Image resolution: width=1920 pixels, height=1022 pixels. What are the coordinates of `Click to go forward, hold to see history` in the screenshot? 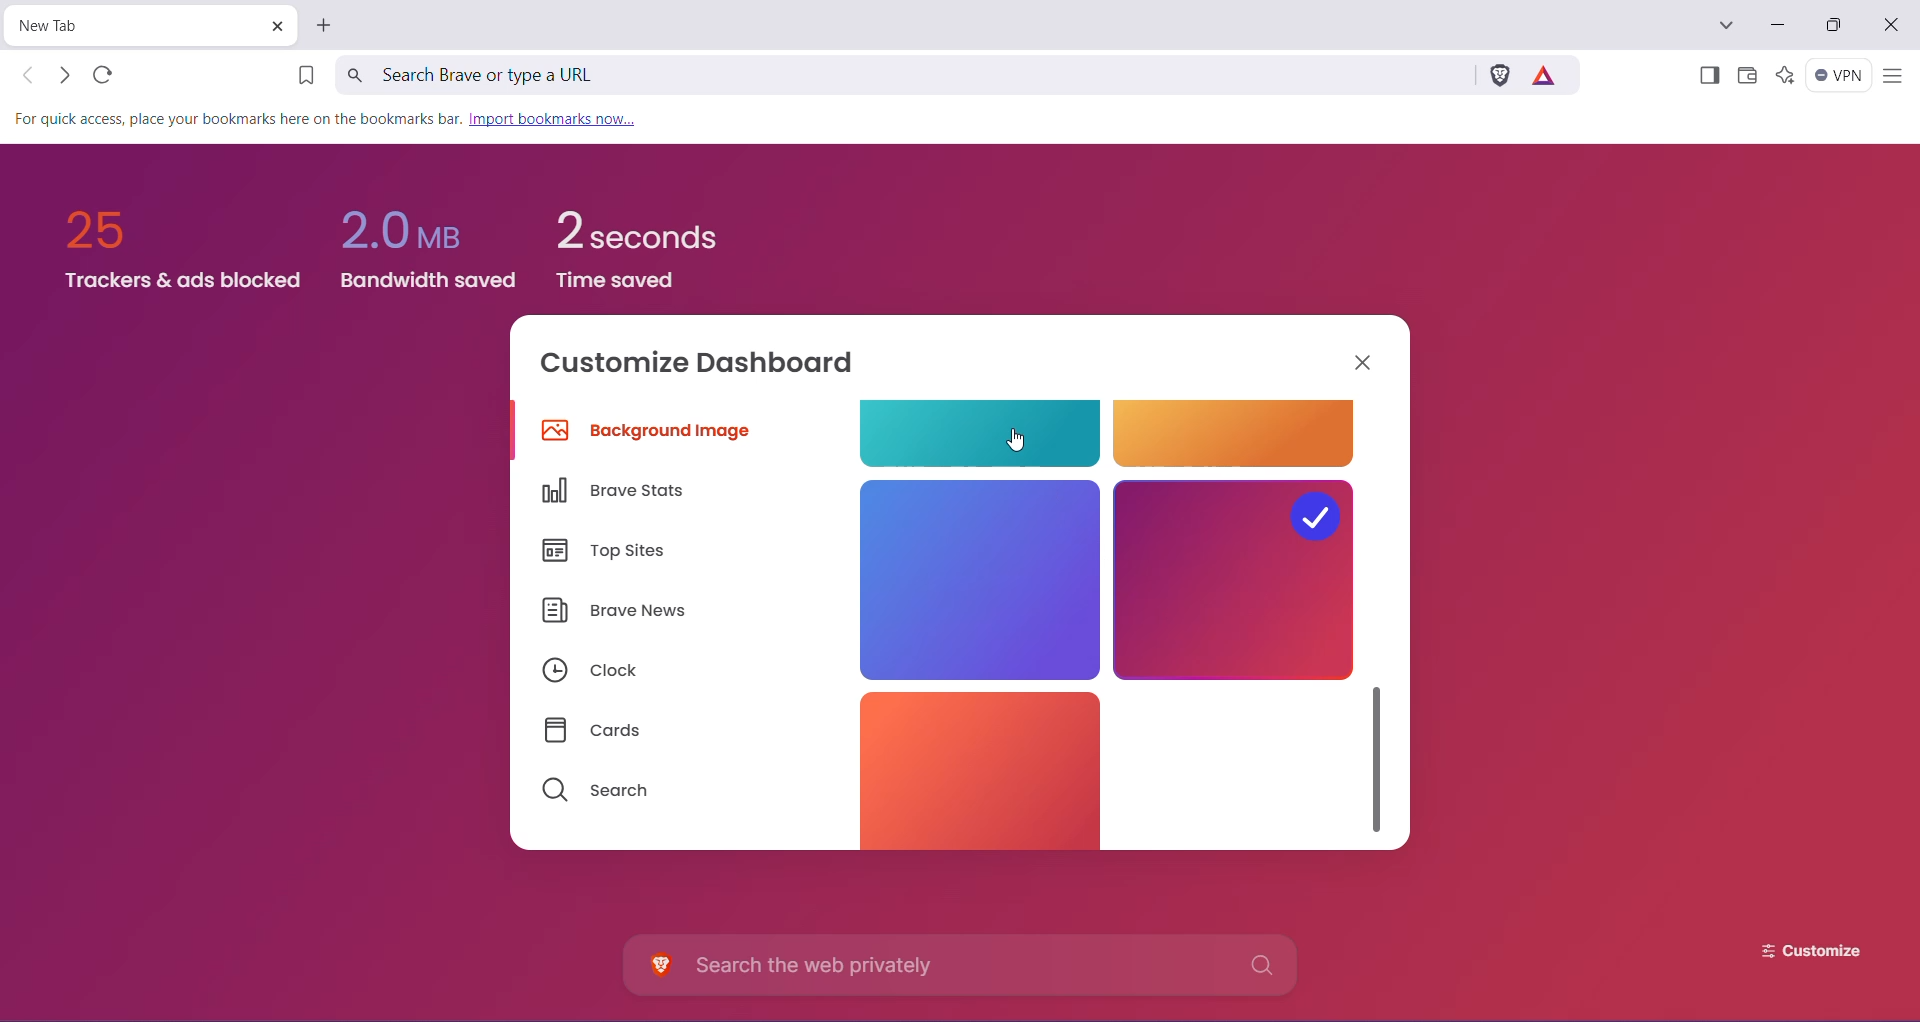 It's located at (63, 75).